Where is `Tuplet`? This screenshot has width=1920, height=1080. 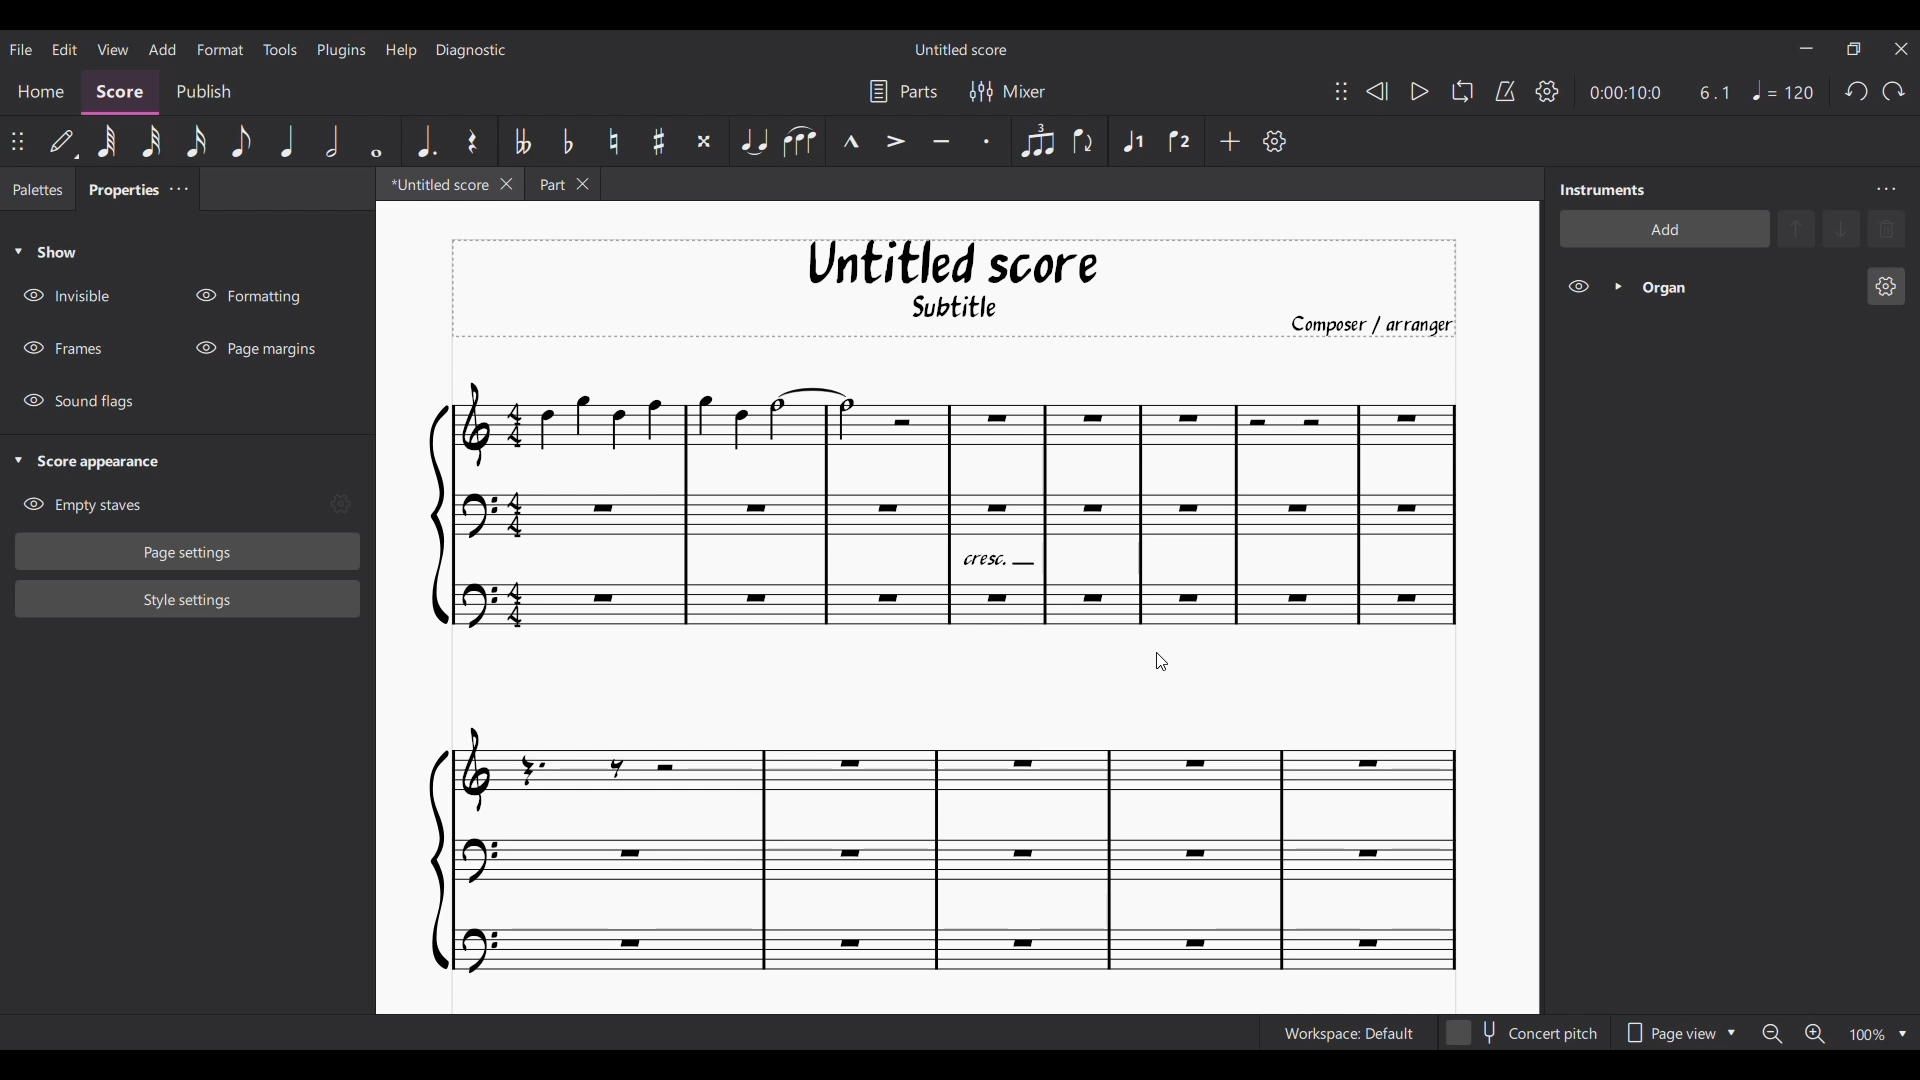 Tuplet is located at coordinates (1035, 141).